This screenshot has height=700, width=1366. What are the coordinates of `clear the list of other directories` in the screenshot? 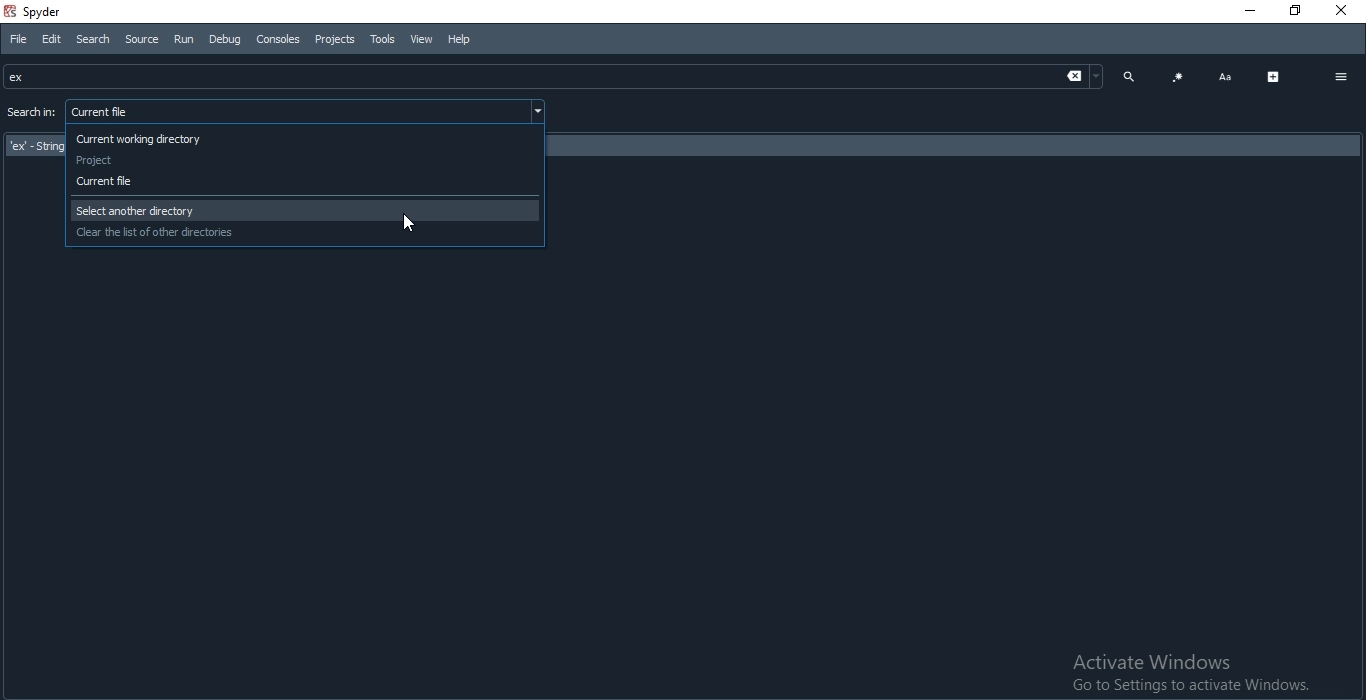 It's located at (304, 233).